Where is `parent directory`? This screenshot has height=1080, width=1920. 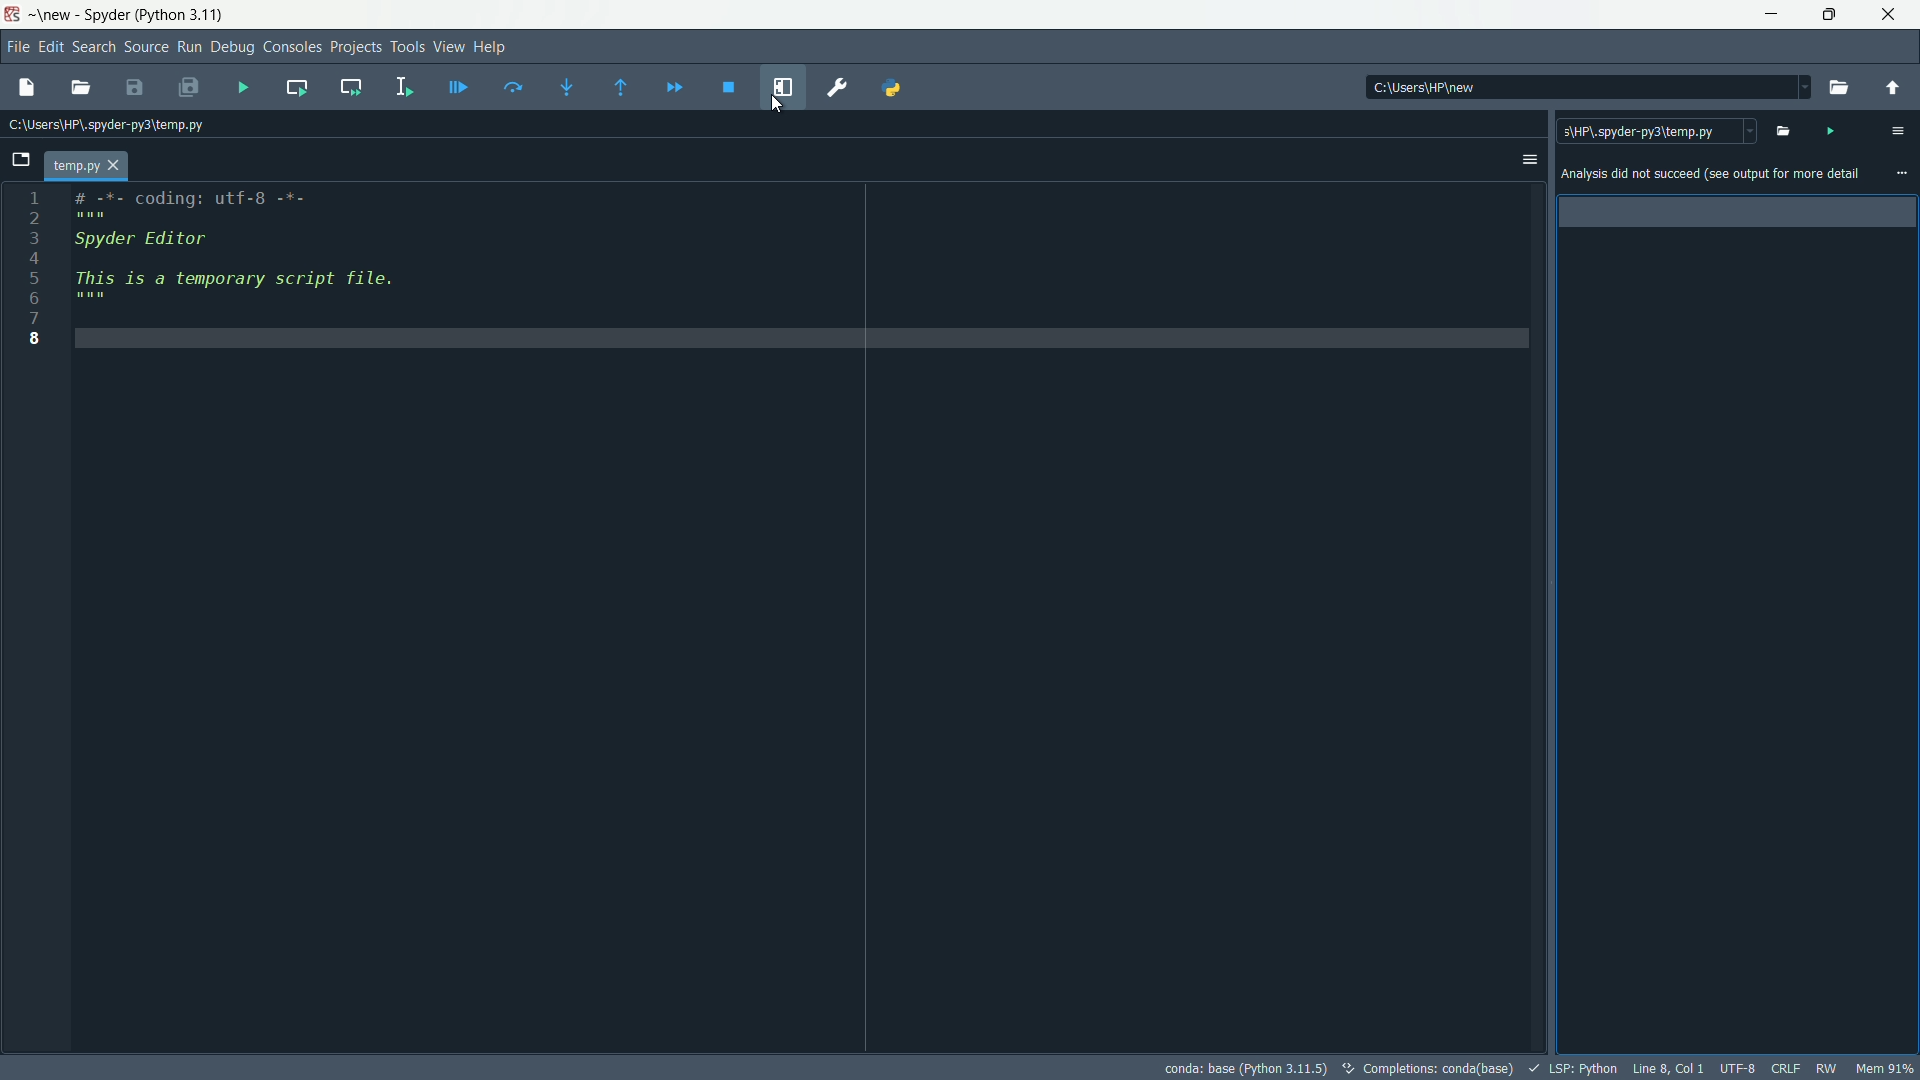
parent directory is located at coordinates (1892, 88).